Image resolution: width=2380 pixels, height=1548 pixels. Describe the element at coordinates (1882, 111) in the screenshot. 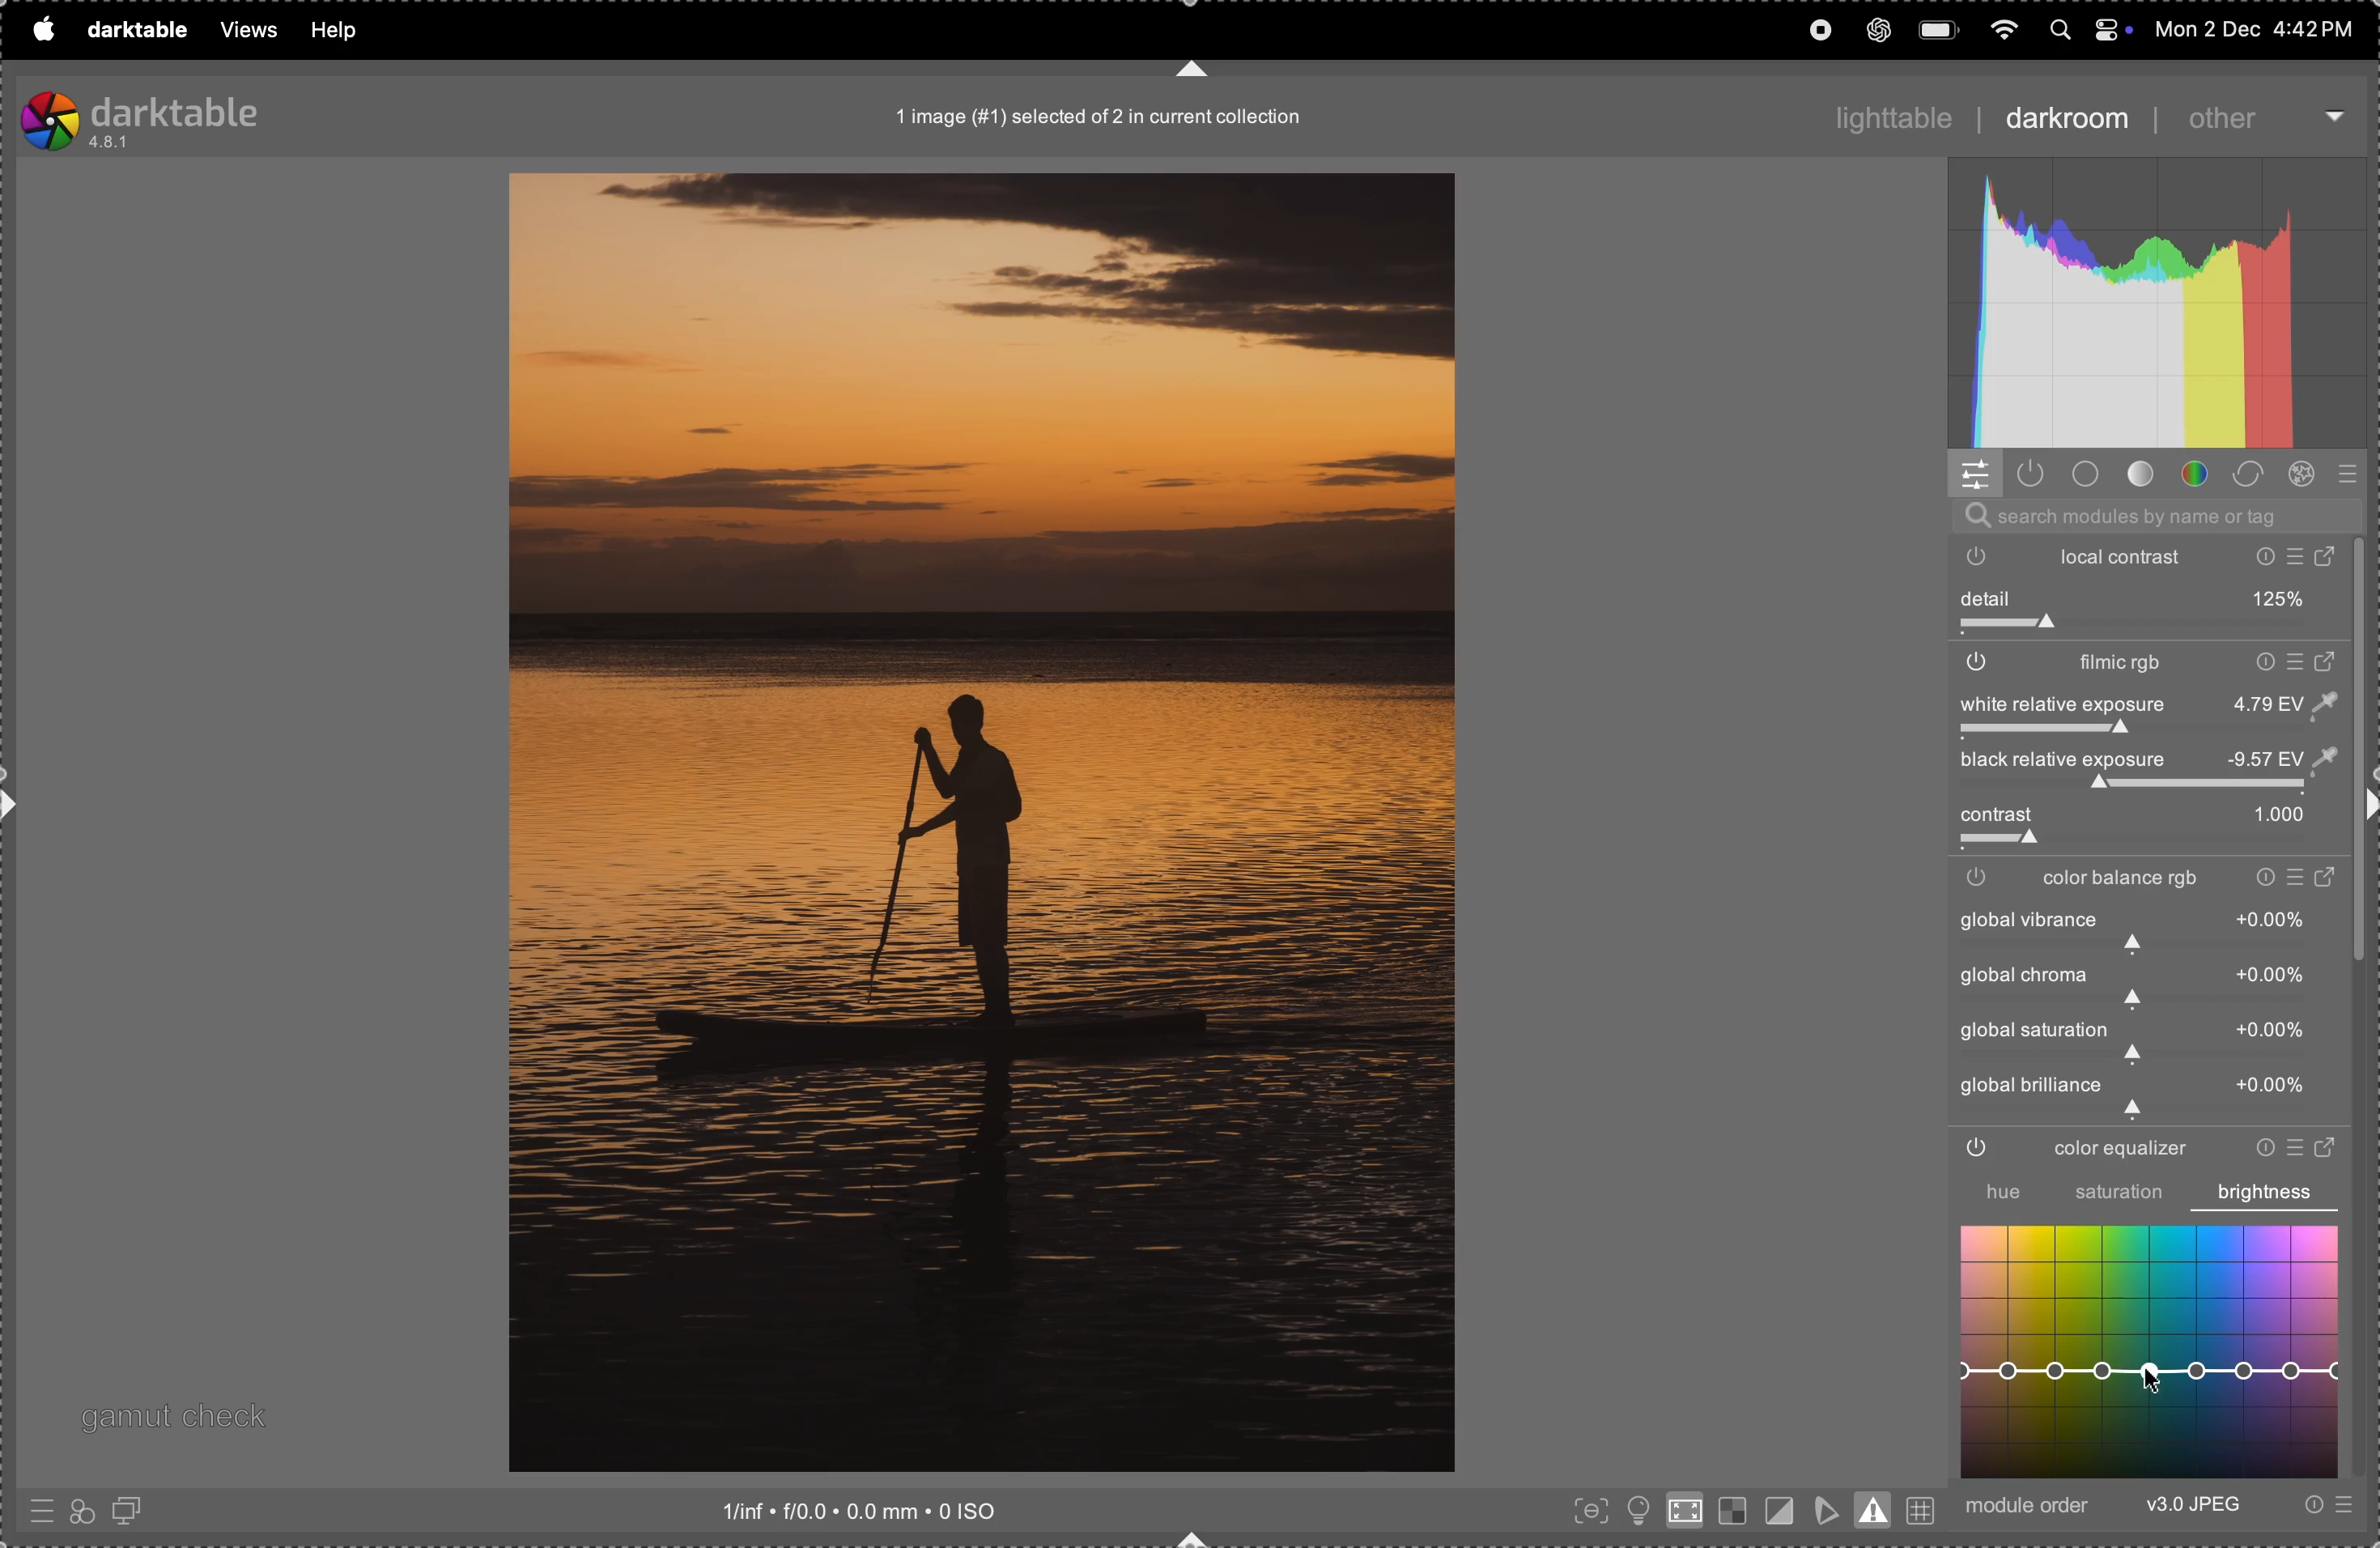

I see `lightable` at that location.